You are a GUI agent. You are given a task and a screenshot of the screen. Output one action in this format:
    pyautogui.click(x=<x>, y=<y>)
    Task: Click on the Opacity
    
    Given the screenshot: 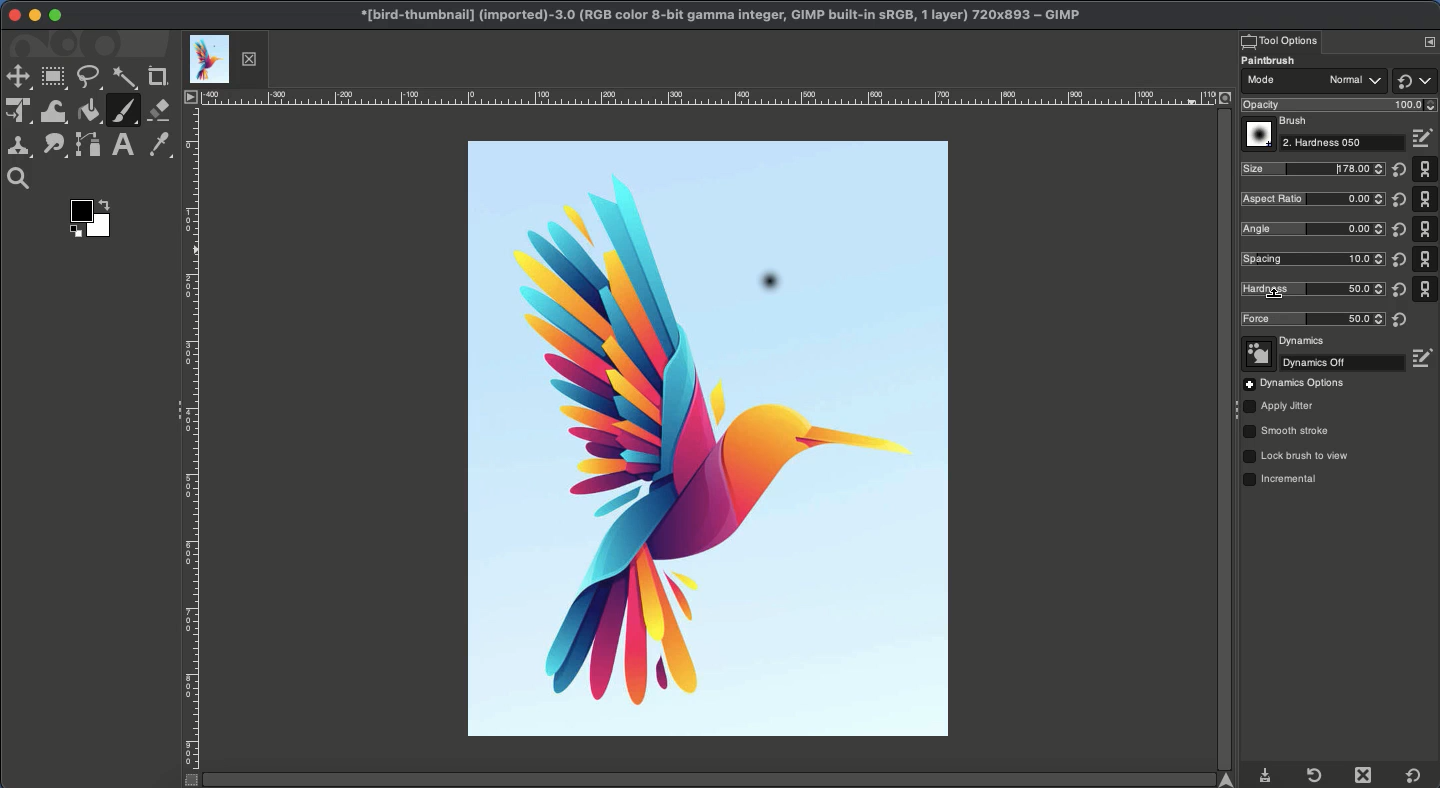 What is the action you would take?
    pyautogui.click(x=1336, y=105)
    